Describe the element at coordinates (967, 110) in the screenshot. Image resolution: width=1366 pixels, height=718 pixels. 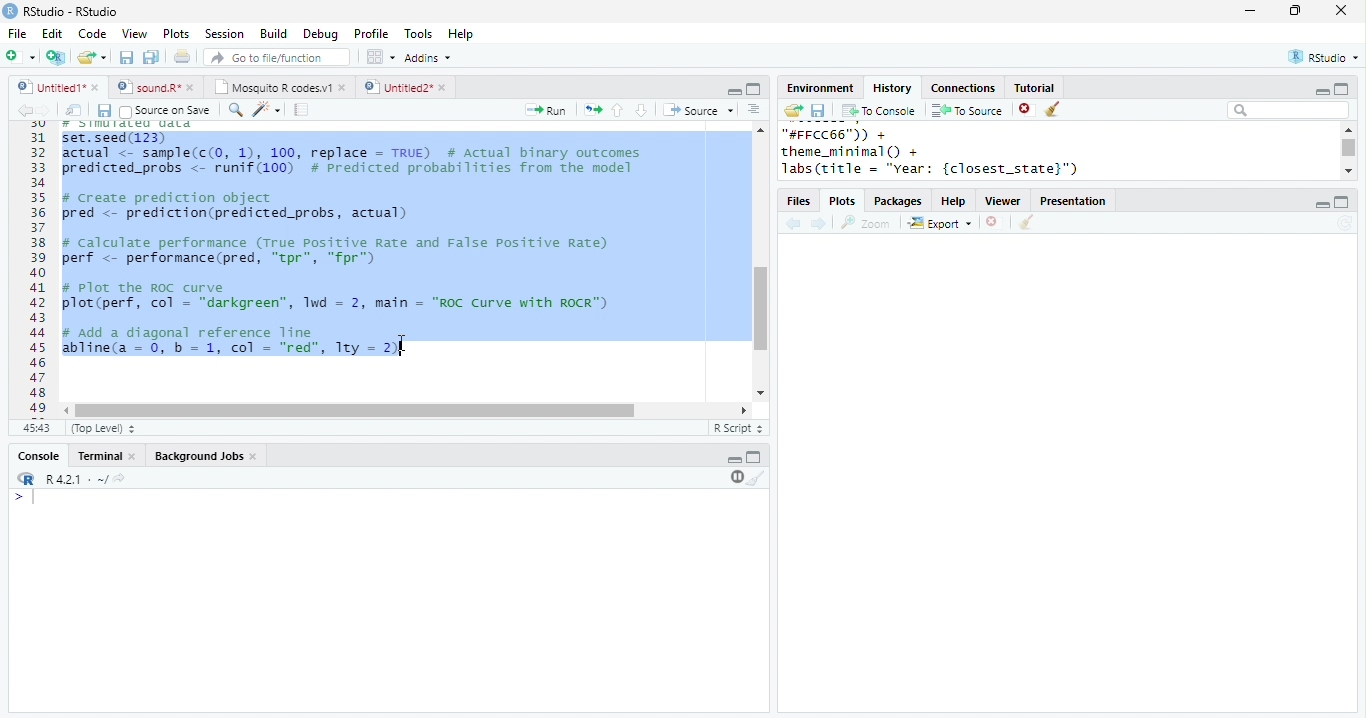
I see `To source` at that location.